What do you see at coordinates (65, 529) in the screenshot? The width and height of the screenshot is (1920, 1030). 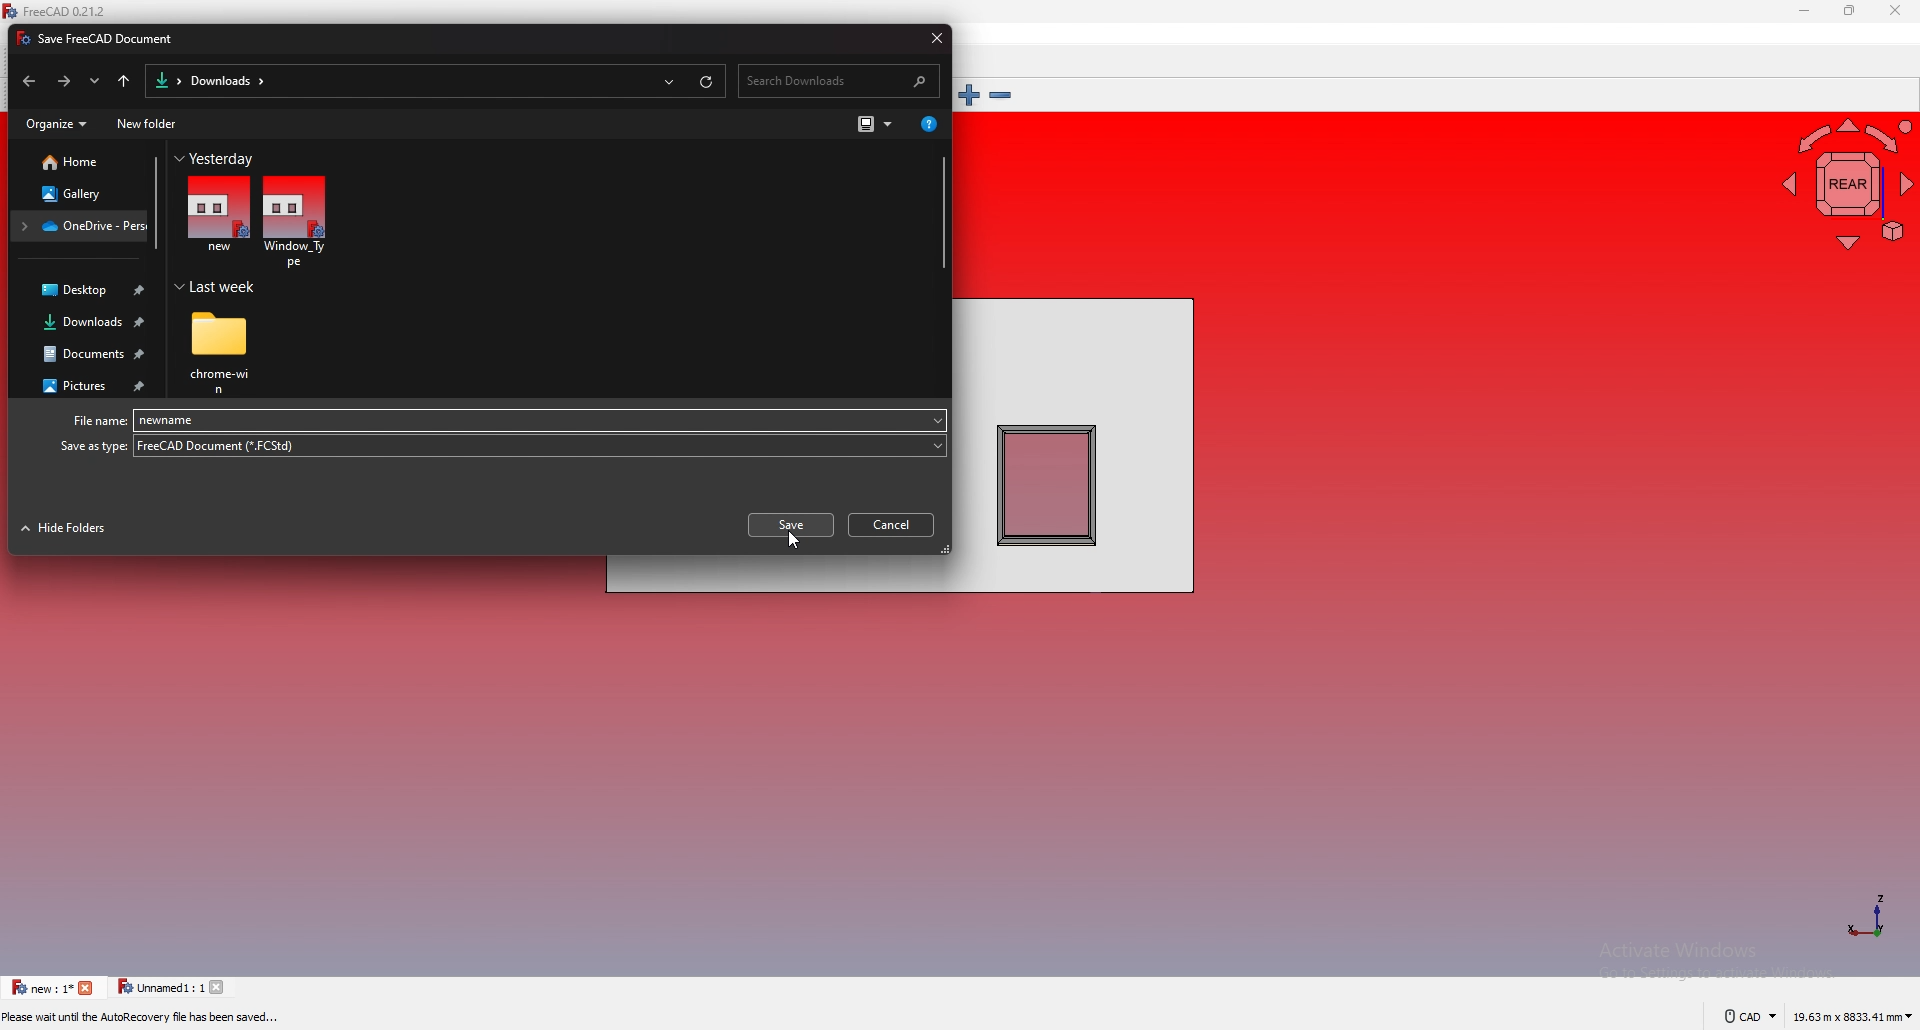 I see `hide folders` at bounding box center [65, 529].